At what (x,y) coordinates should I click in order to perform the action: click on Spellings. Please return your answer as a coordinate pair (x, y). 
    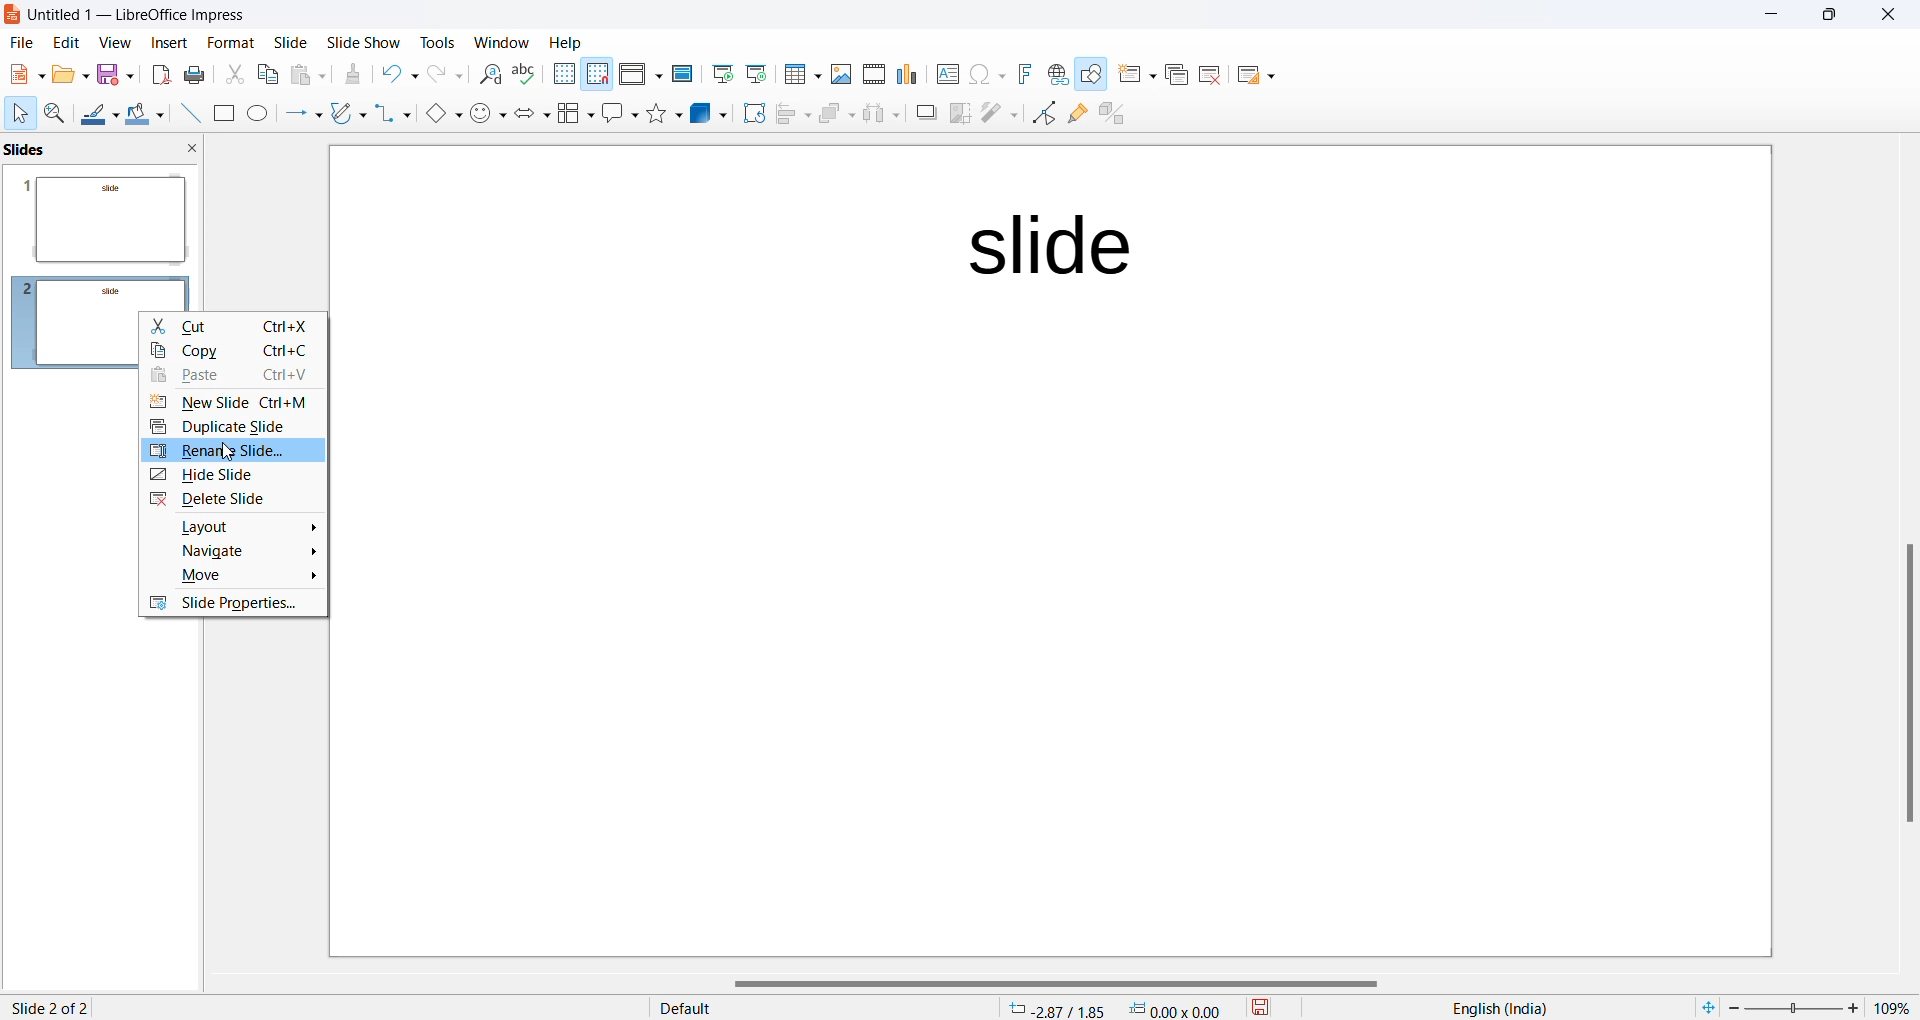
    Looking at the image, I should click on (525, 74).